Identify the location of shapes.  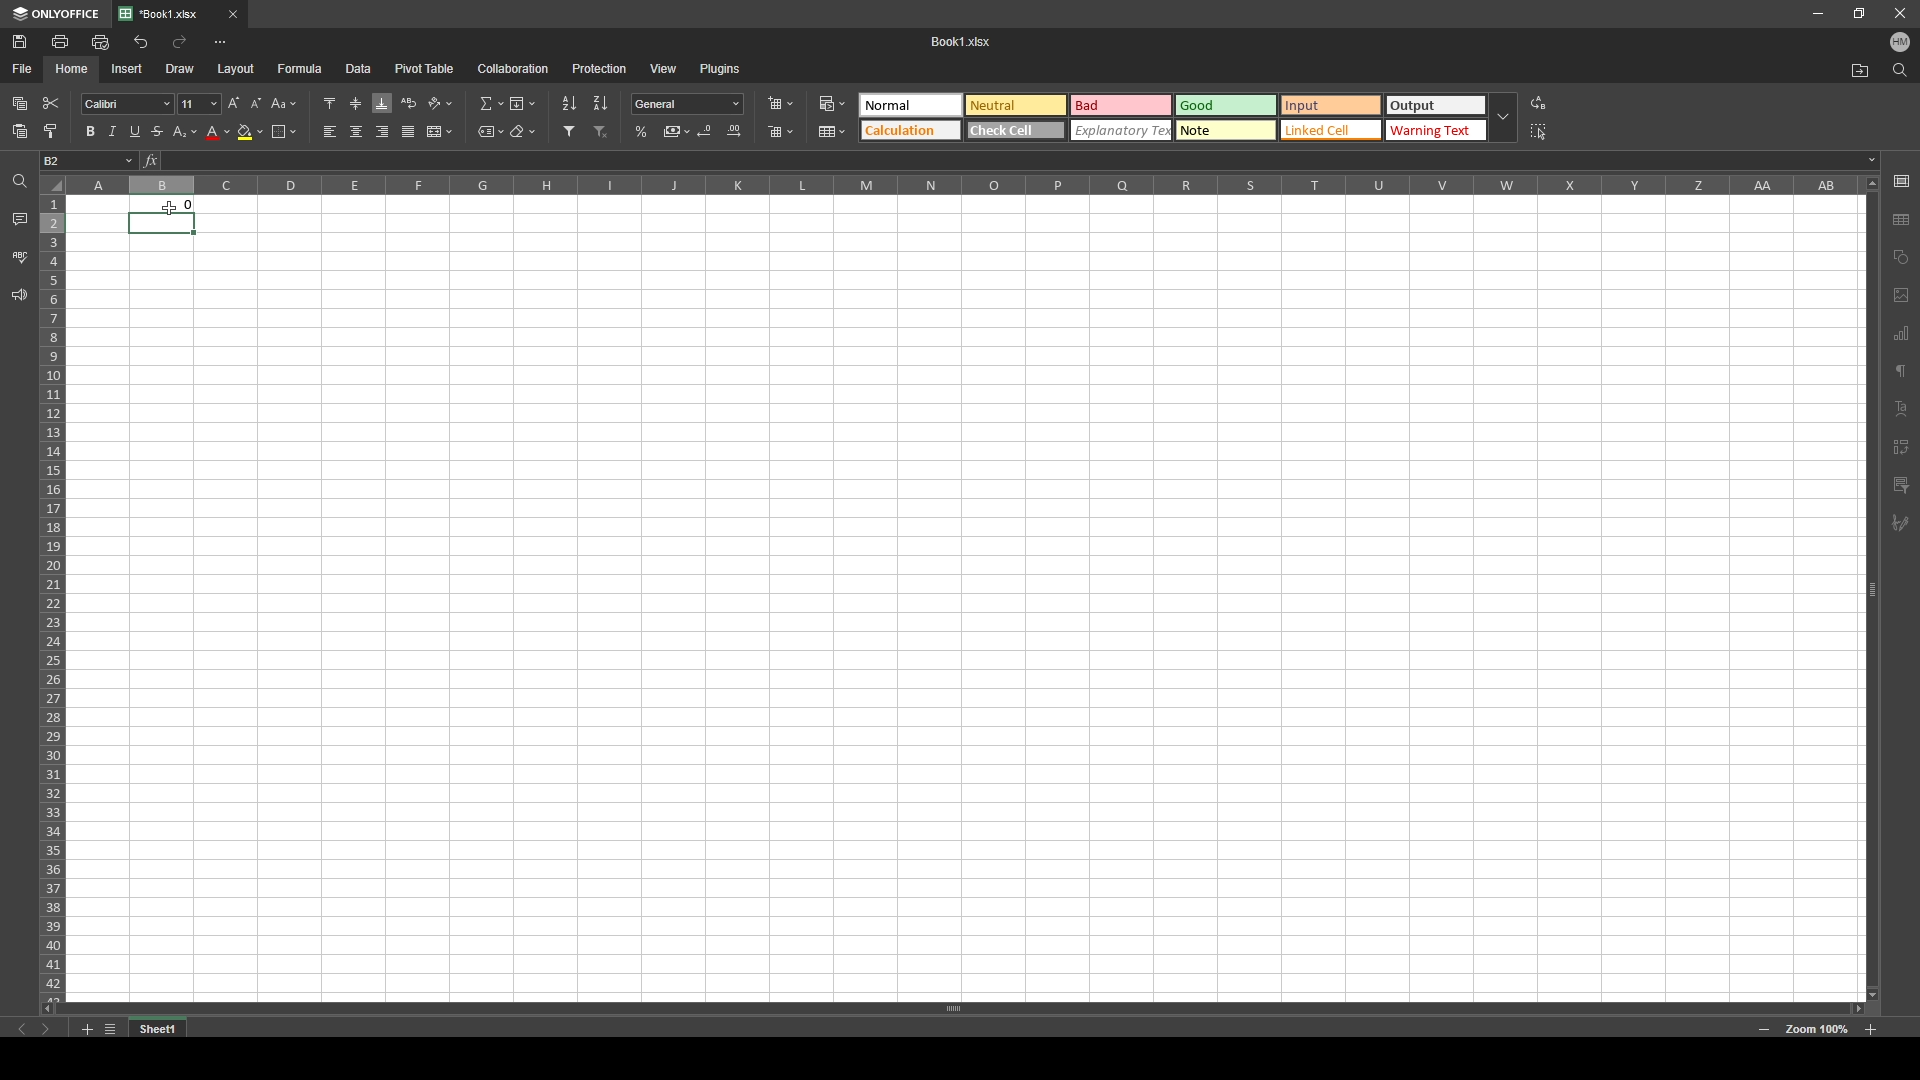
(1902, 256).